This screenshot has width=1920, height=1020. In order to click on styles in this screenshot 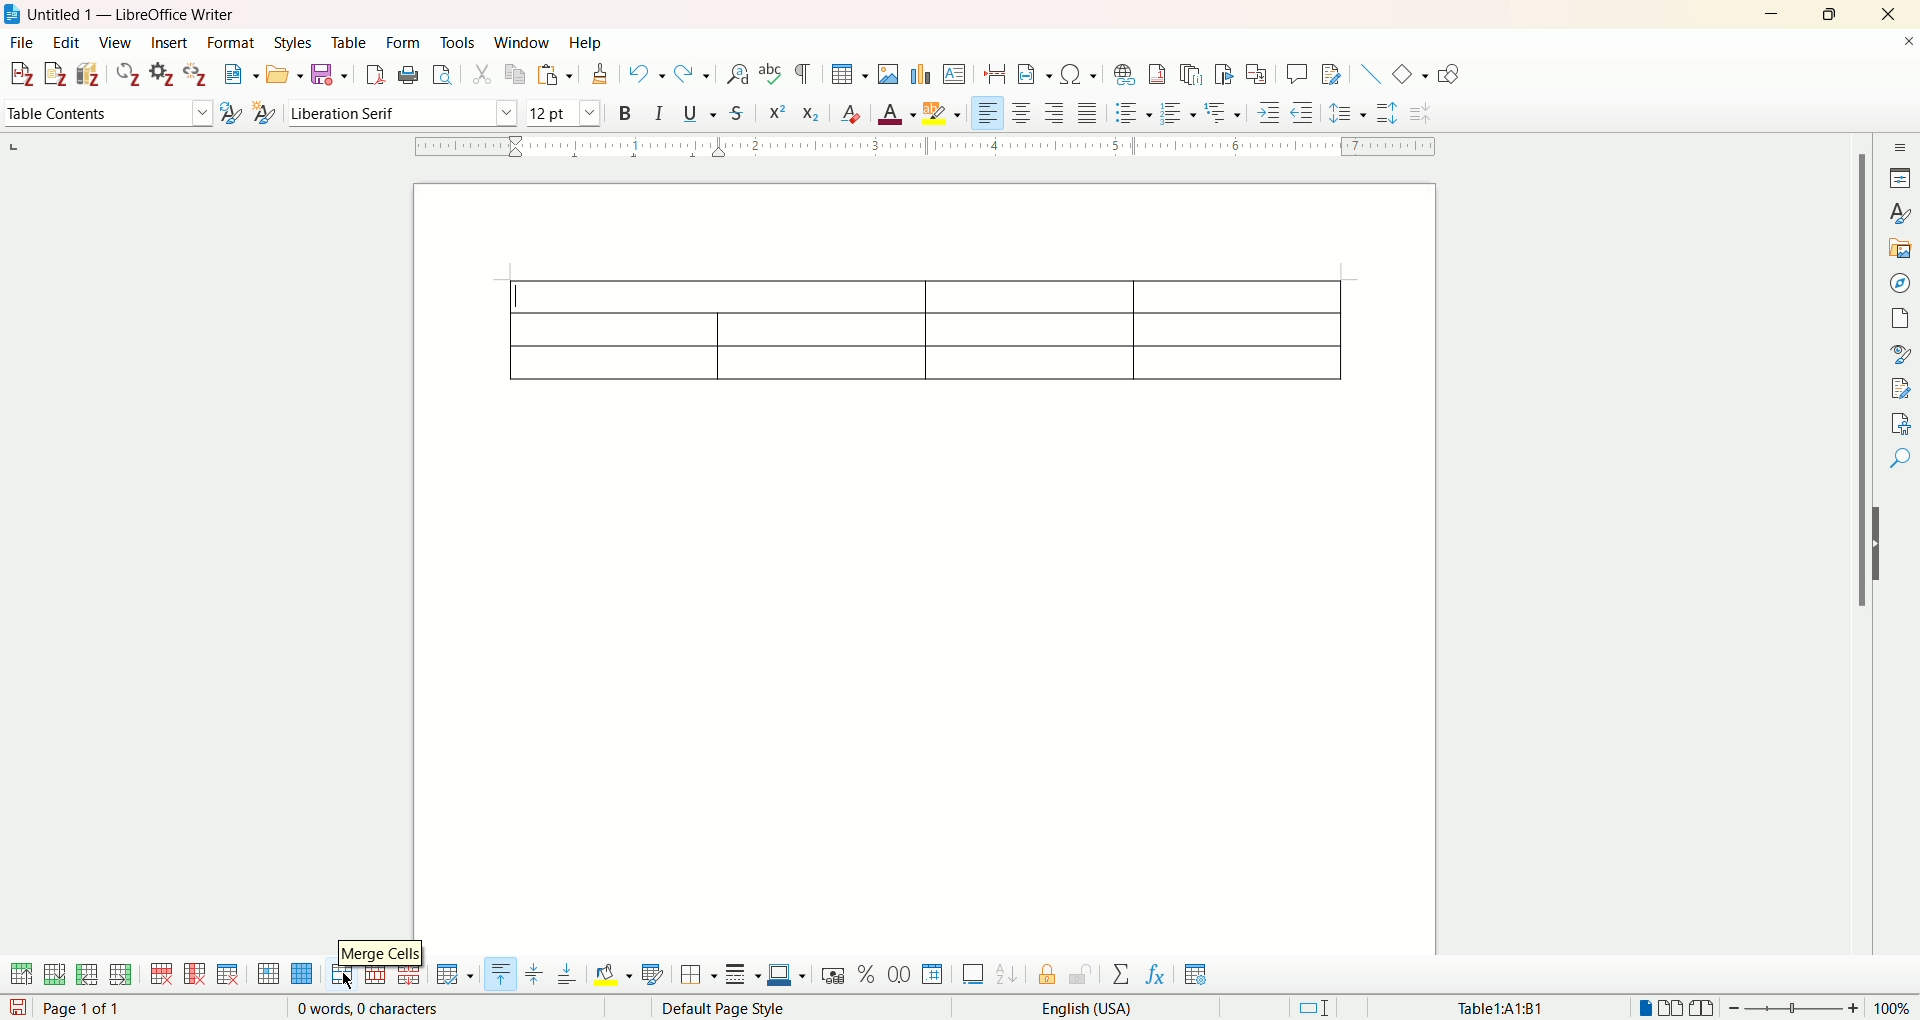, I will do `click(296, 43)`.